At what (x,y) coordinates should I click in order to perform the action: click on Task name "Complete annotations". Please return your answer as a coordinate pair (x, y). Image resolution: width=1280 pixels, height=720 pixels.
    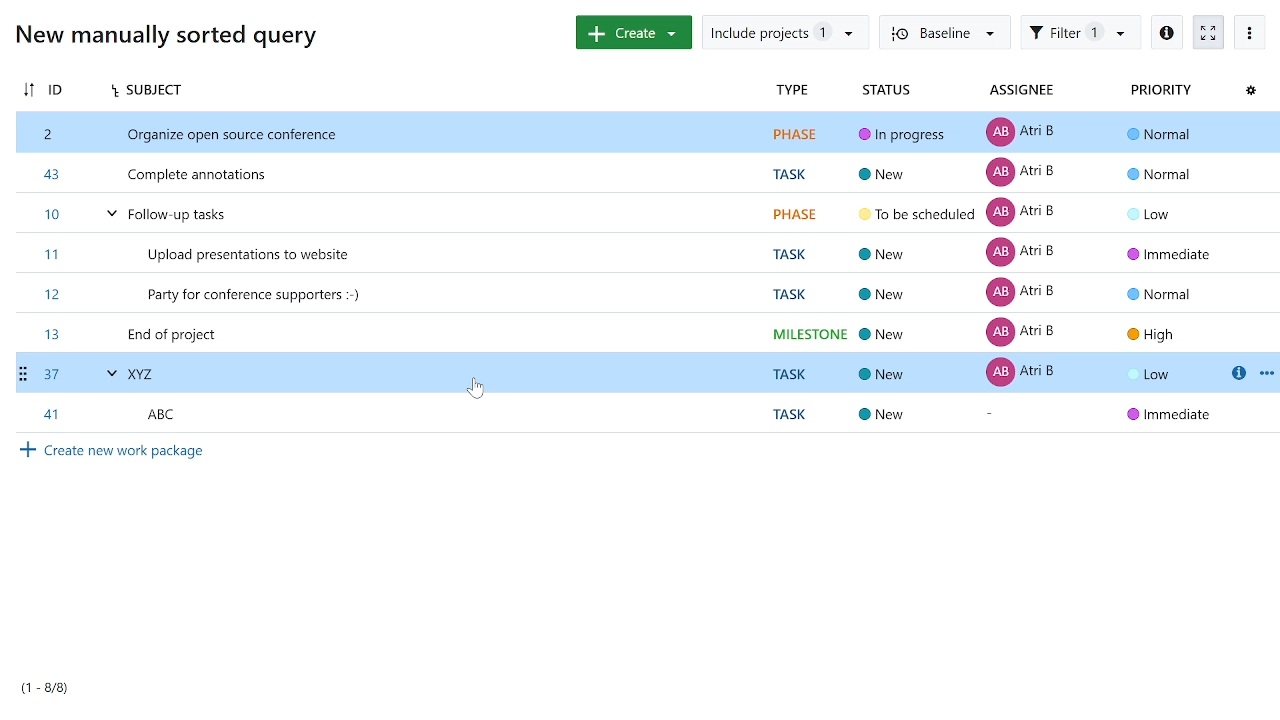
    Looking at the image, I should click on (642, 172).